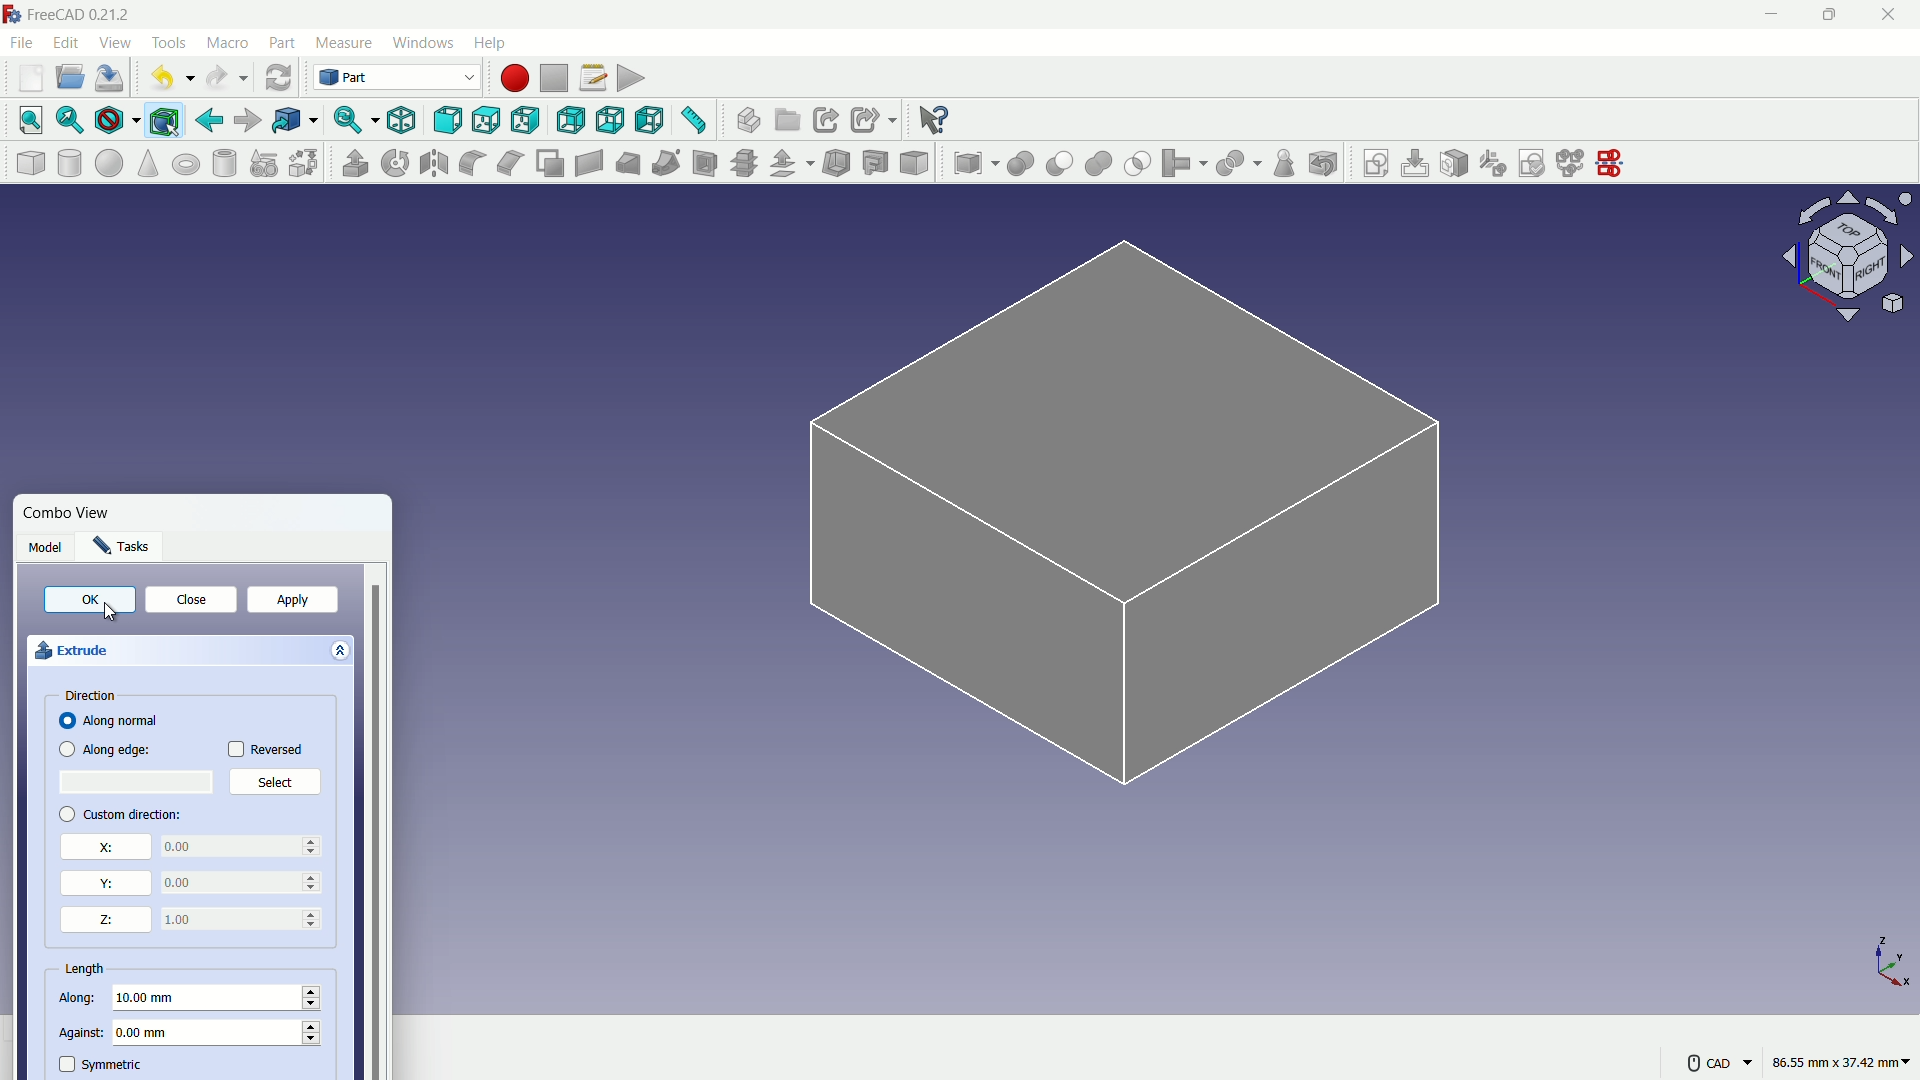 This screenshot has width=1920, height=1080. What do you see at coordinates (187, 165) in the screenshot?
I see `torus solid` at bounding box center [187, 165].